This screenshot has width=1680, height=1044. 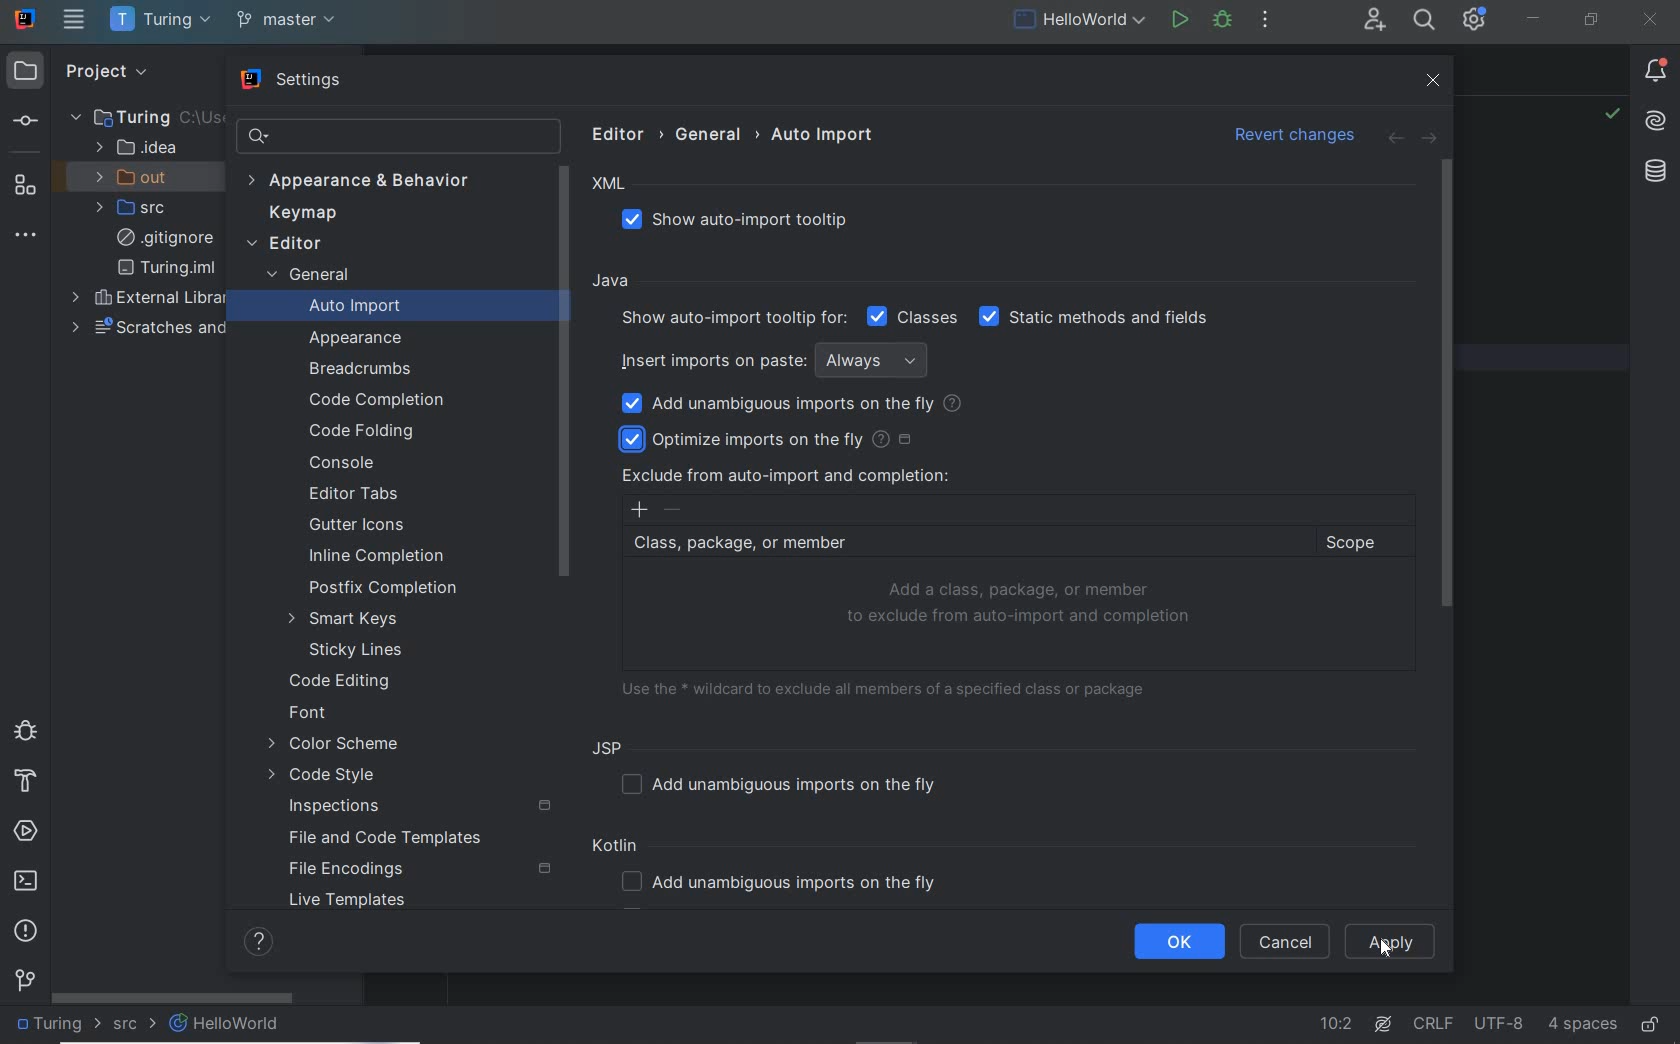 What do you see at coordinates (1654, 173) in the screenshot?
I see `database` at bounding box center [1654, 173].